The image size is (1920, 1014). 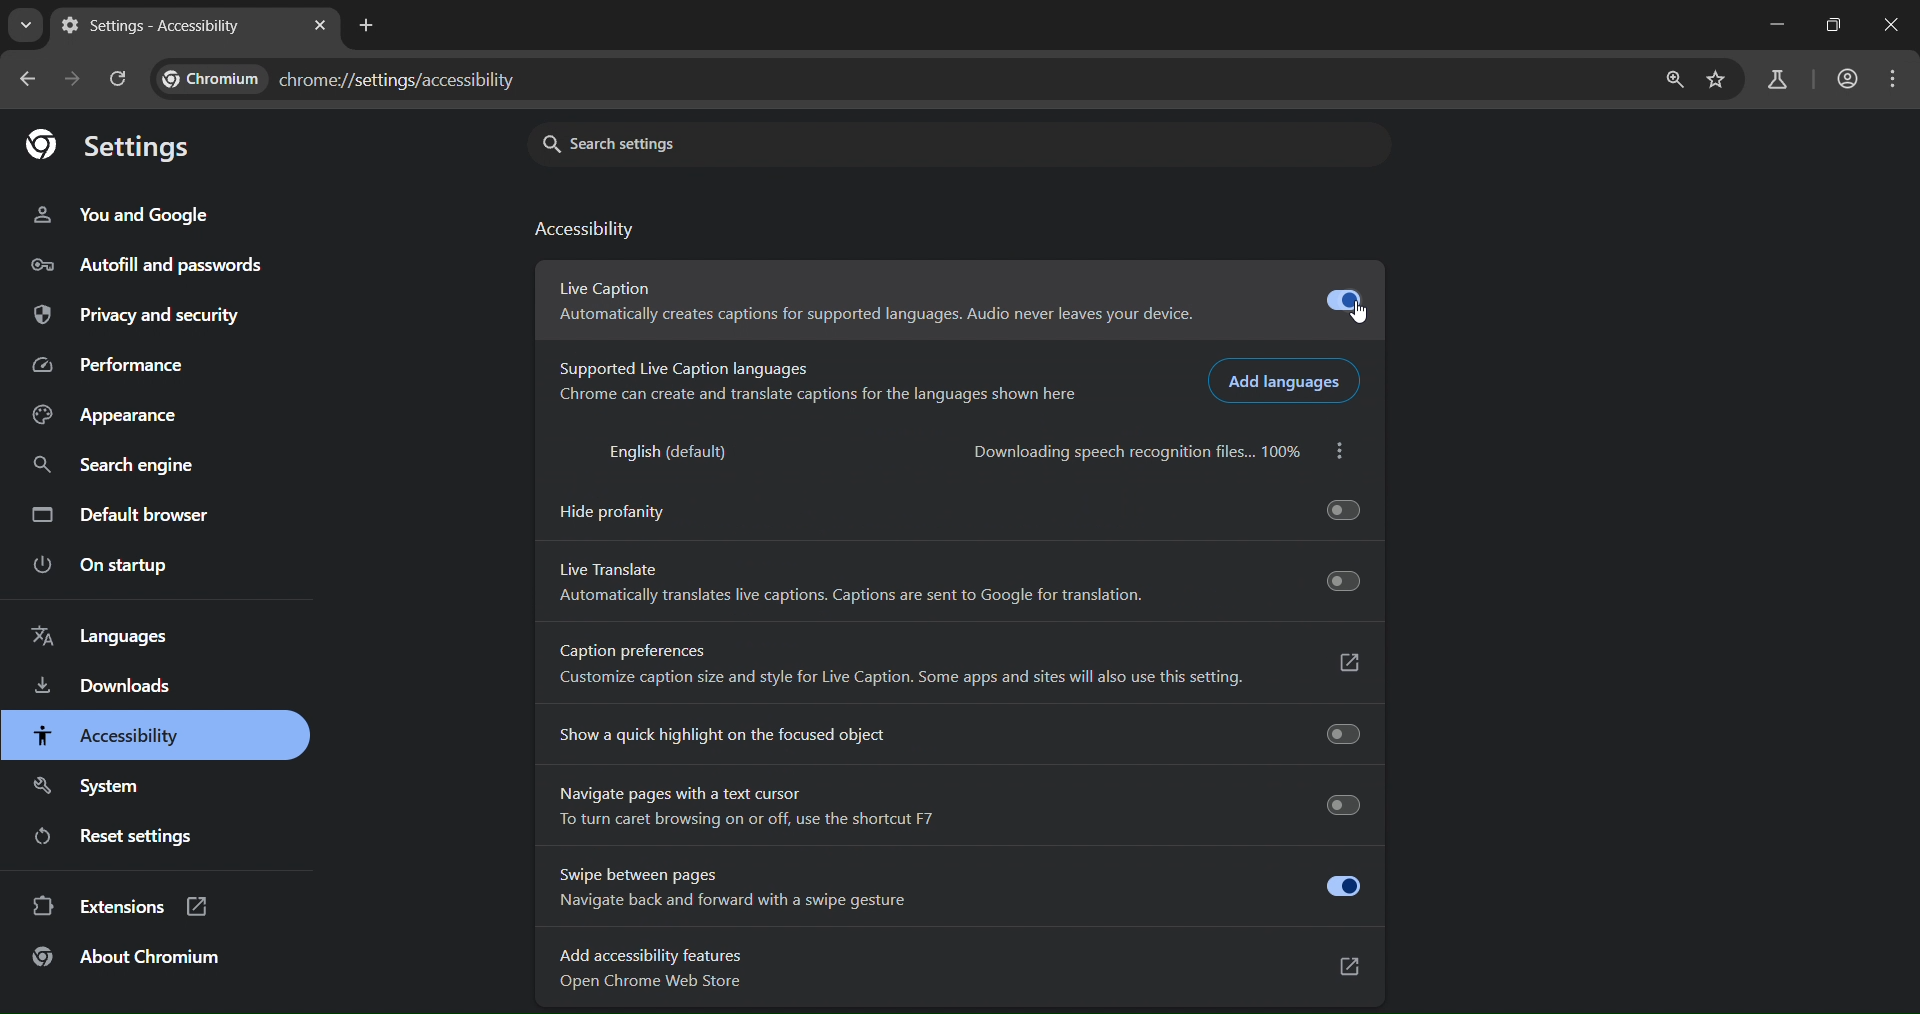 I want to click on privacy and security, so click(x=134, y=316).